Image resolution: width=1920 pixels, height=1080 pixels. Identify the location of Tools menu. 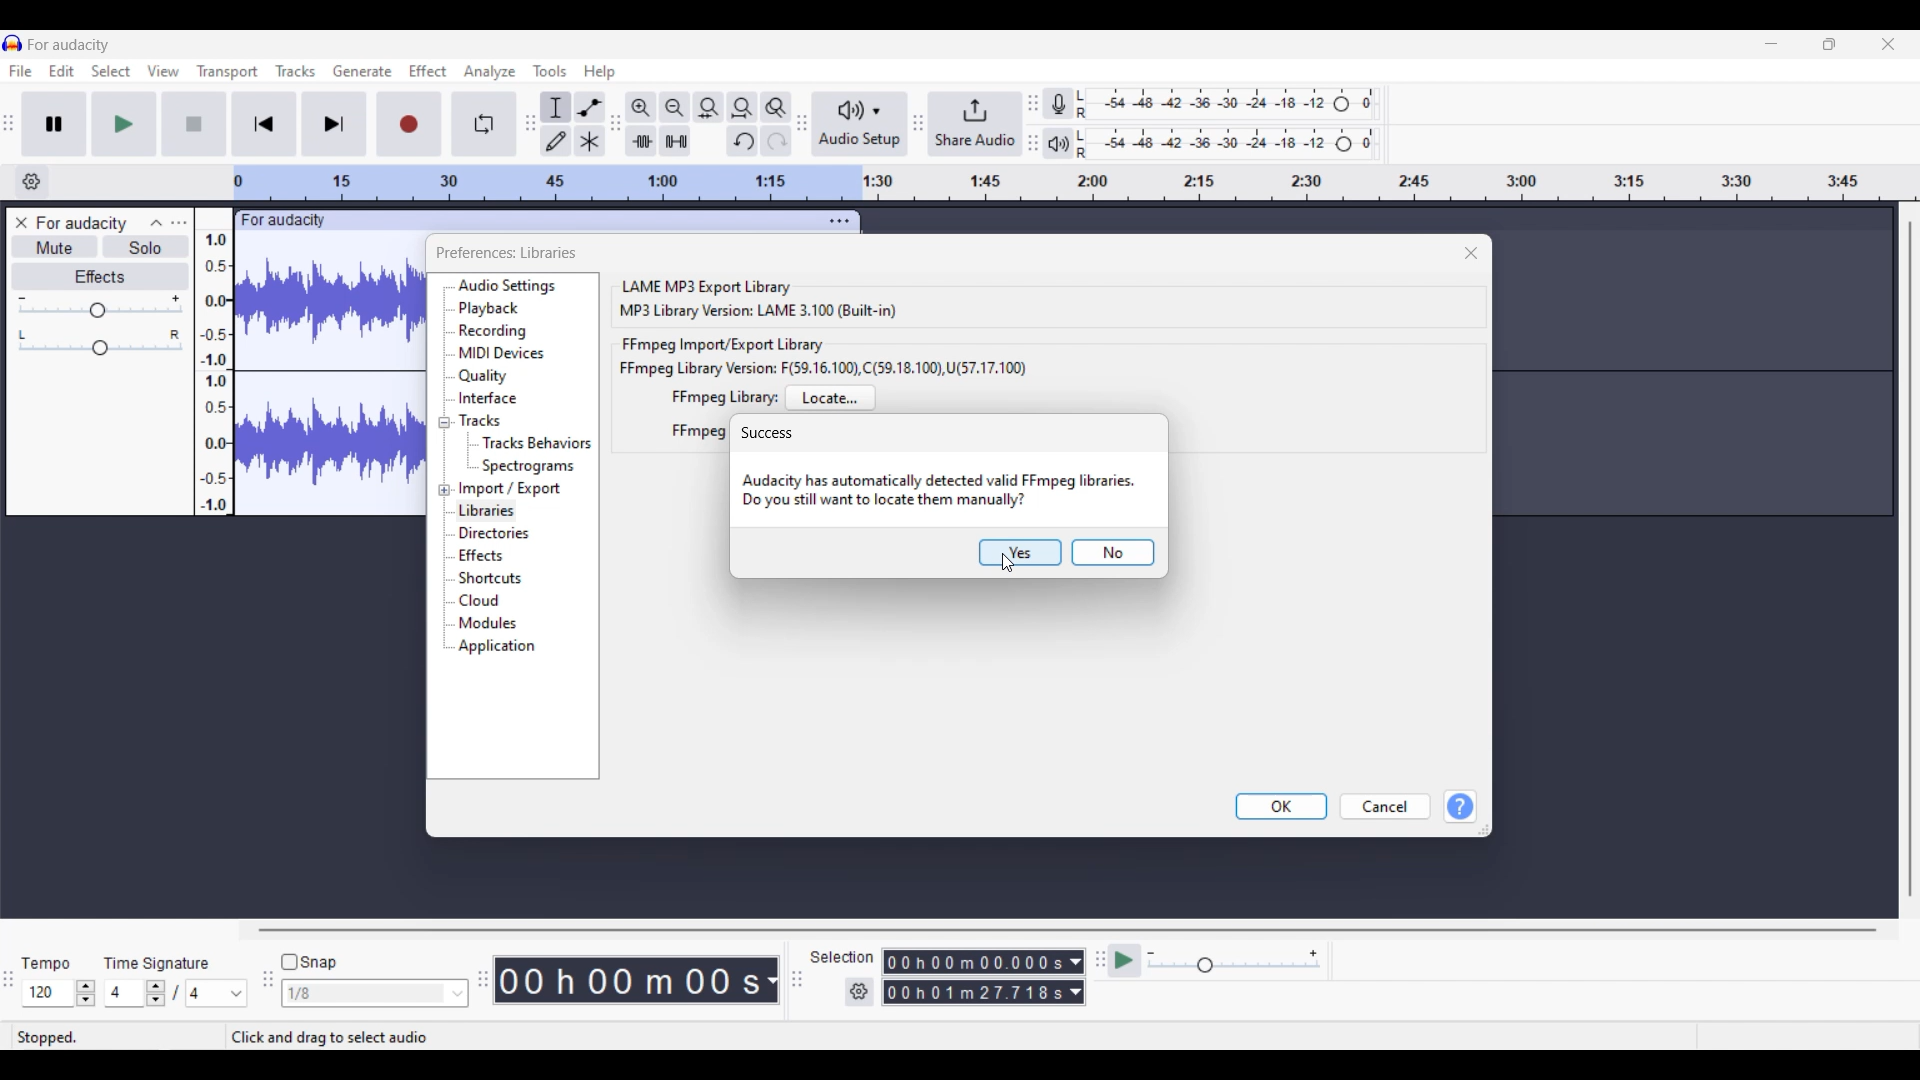
(551, 71).